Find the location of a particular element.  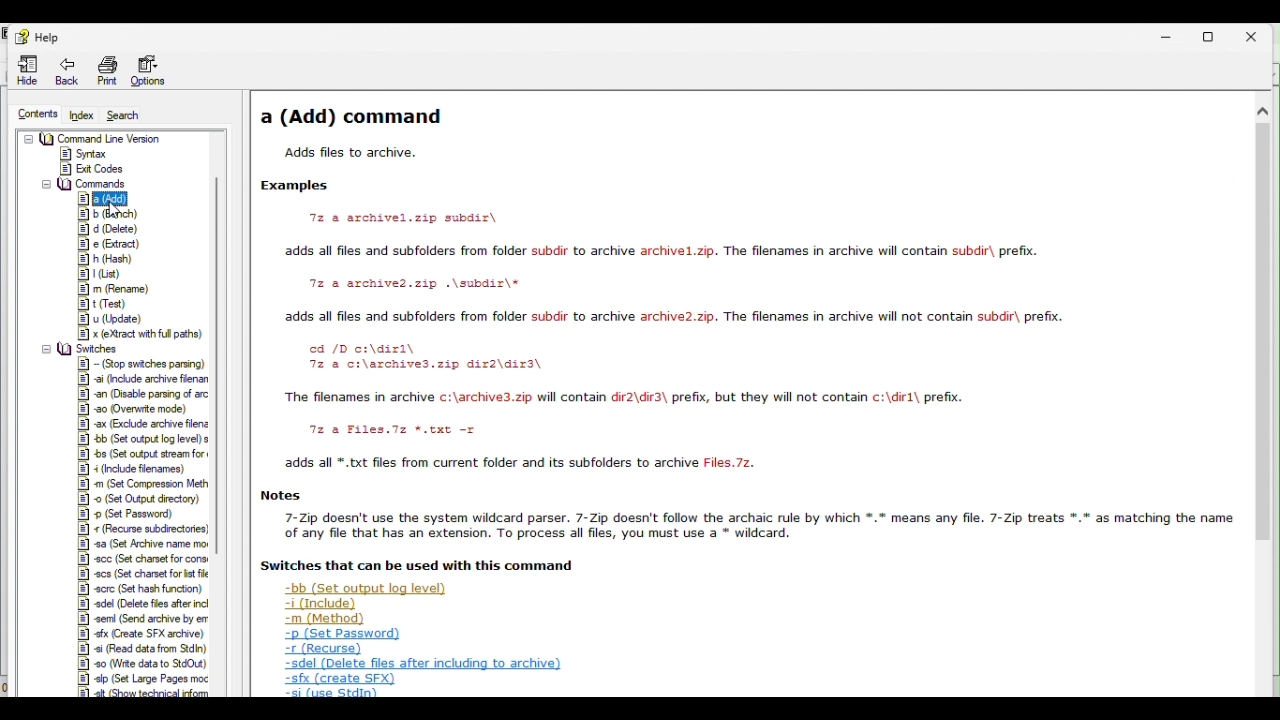

help is located at coordinates (43, 38).